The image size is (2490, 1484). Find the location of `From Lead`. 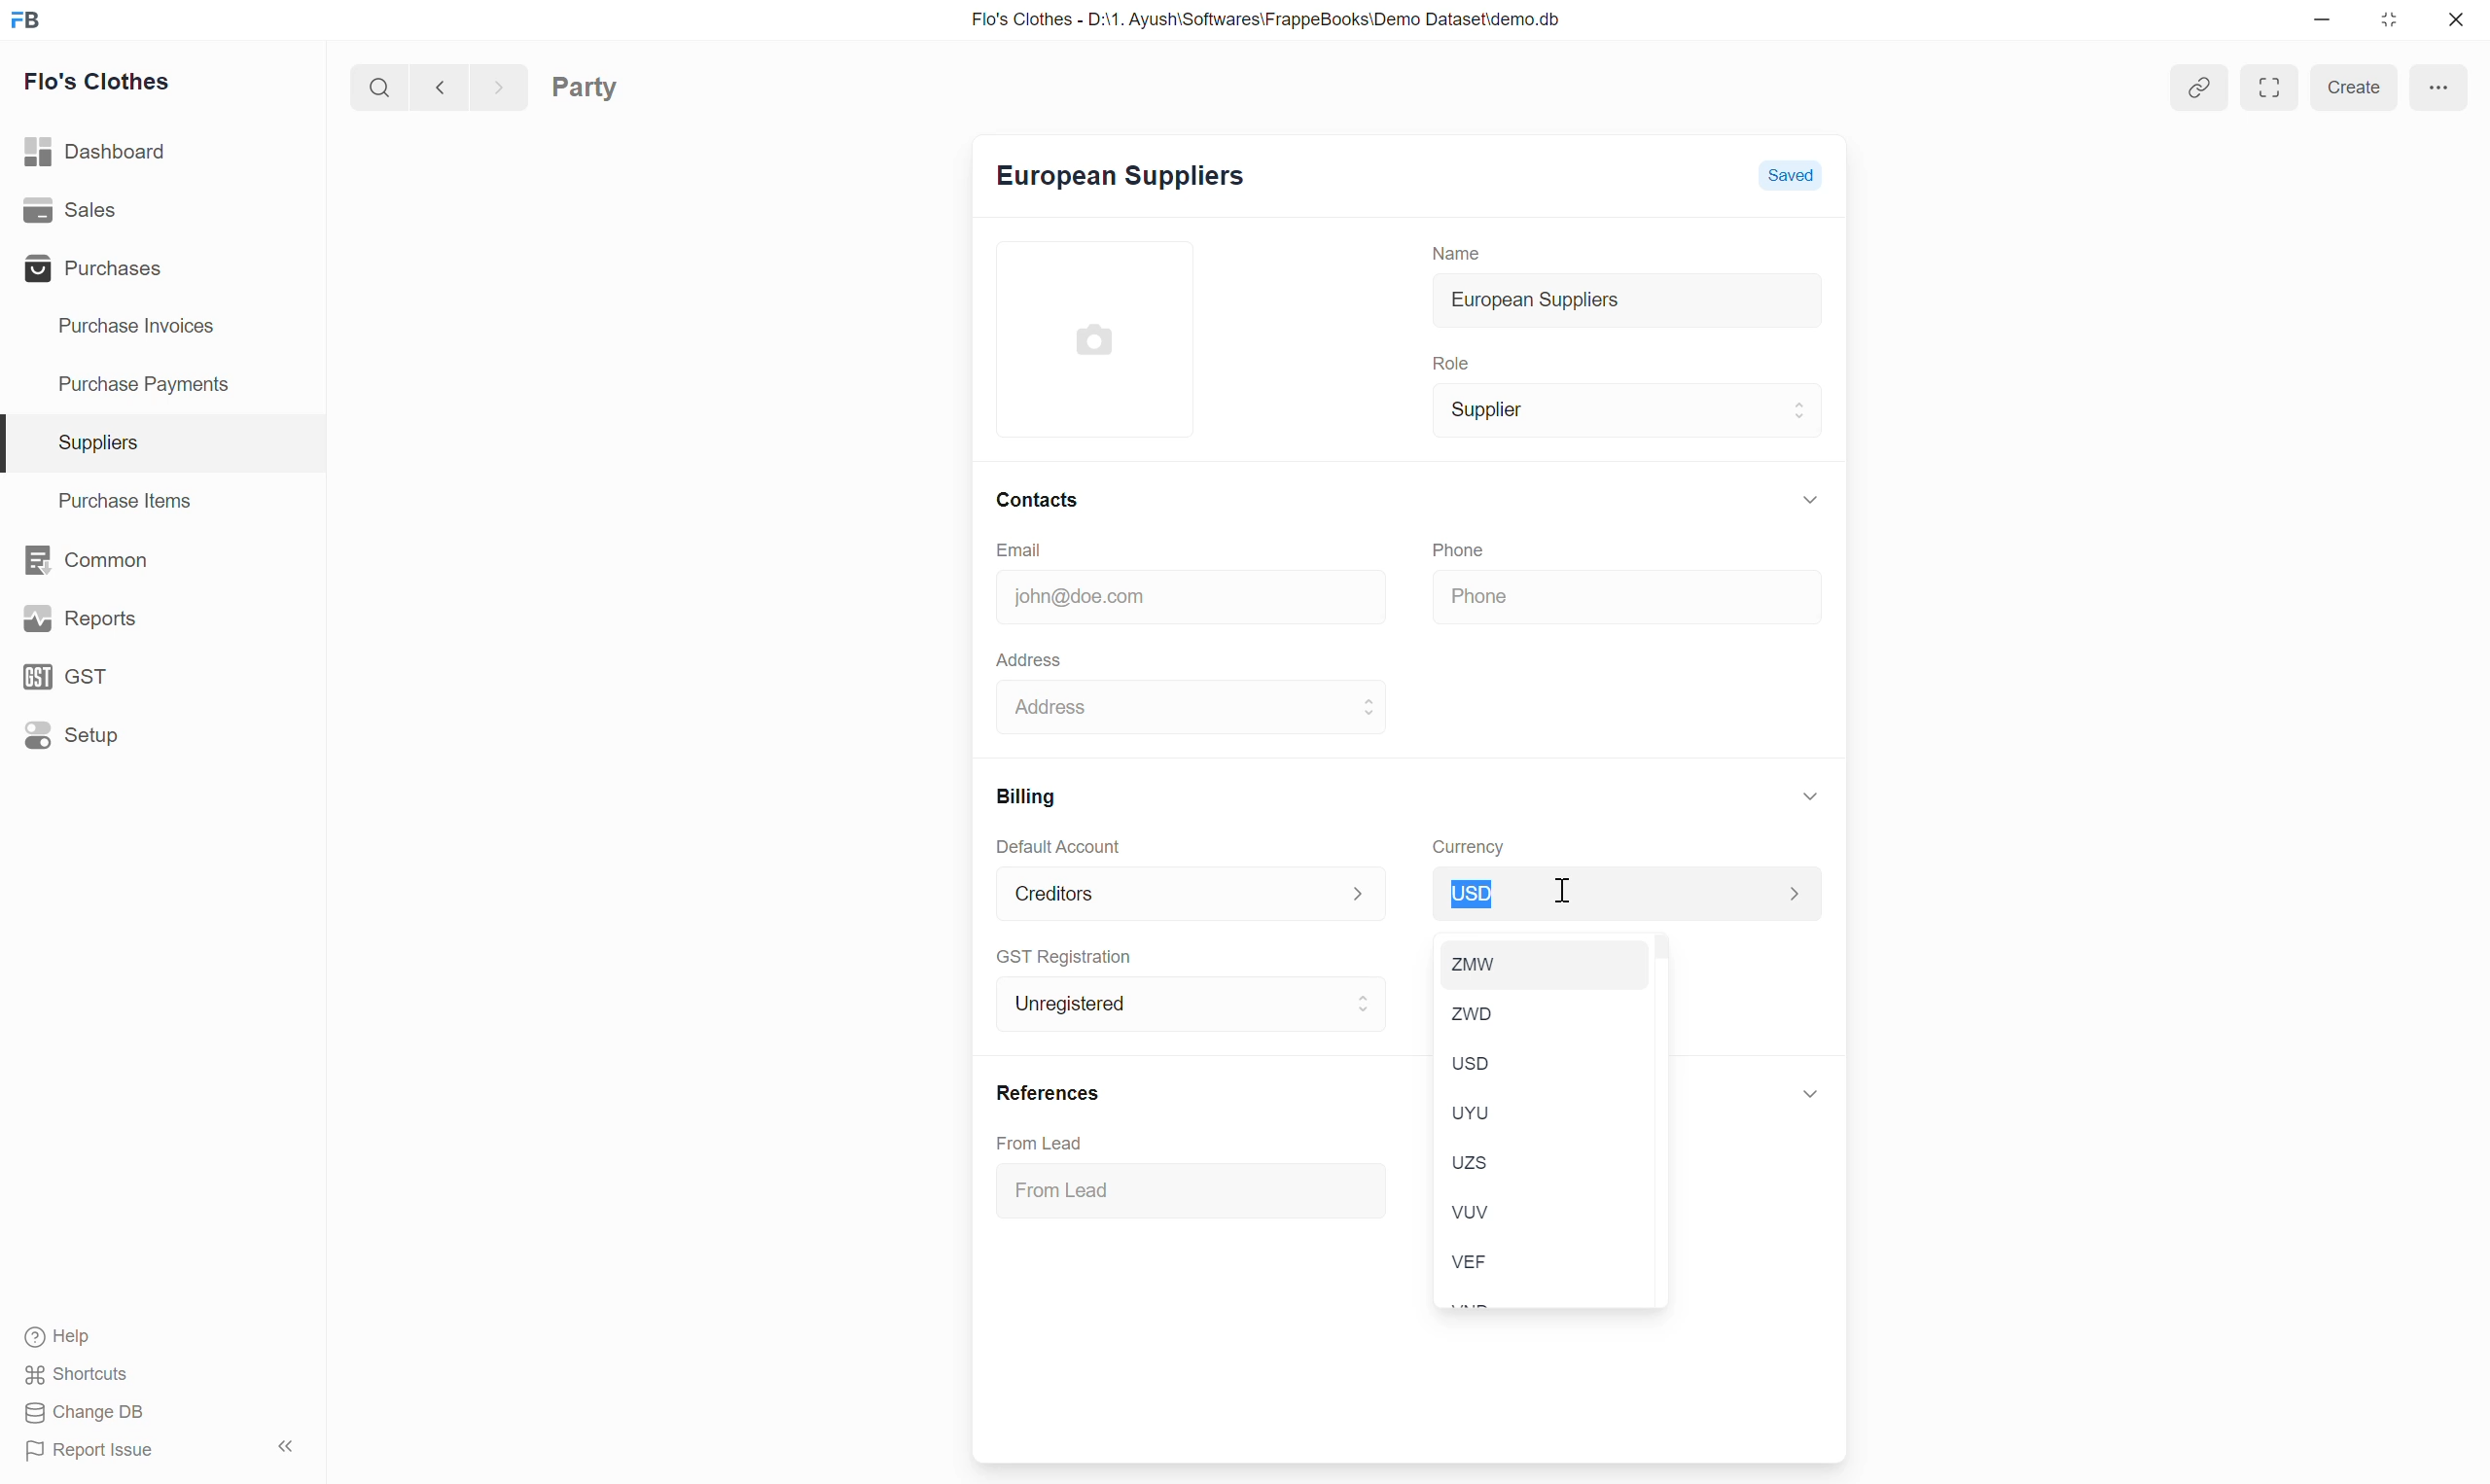

From Lead is located at coordinates (1074, 1187).